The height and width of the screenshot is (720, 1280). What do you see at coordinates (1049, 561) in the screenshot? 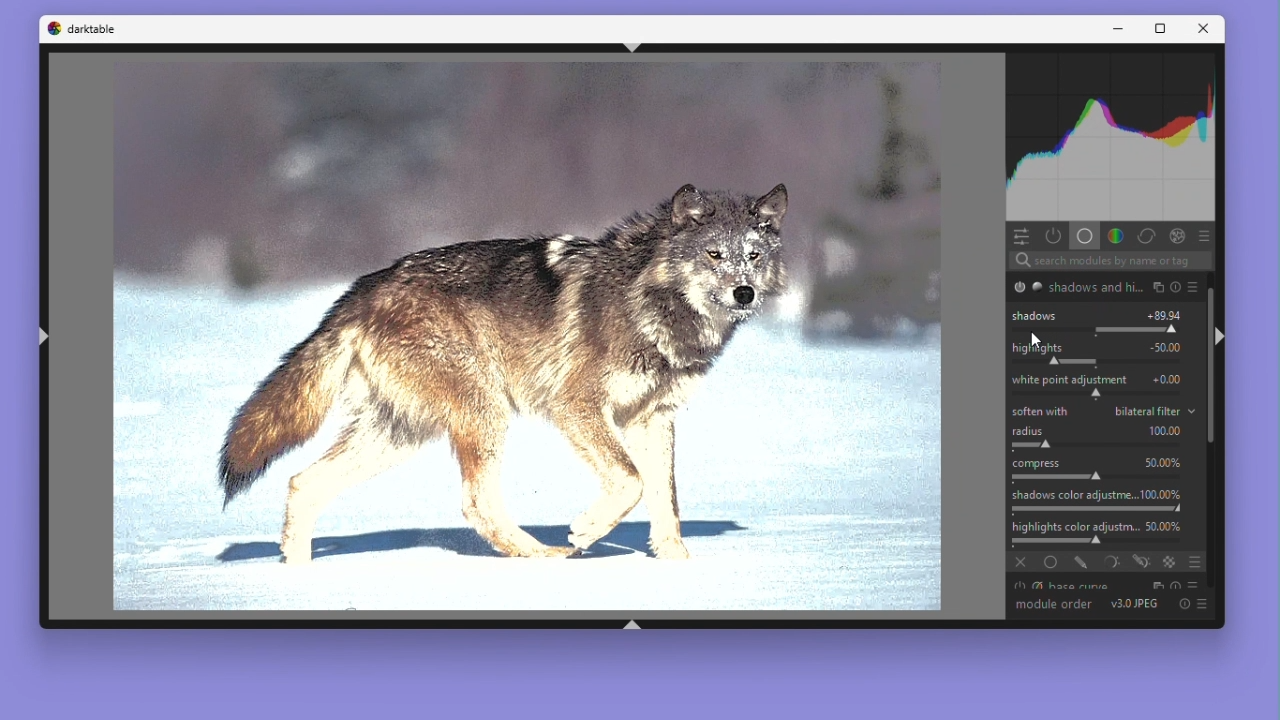
I see `uniformly` at bounding box center [1049, 561].